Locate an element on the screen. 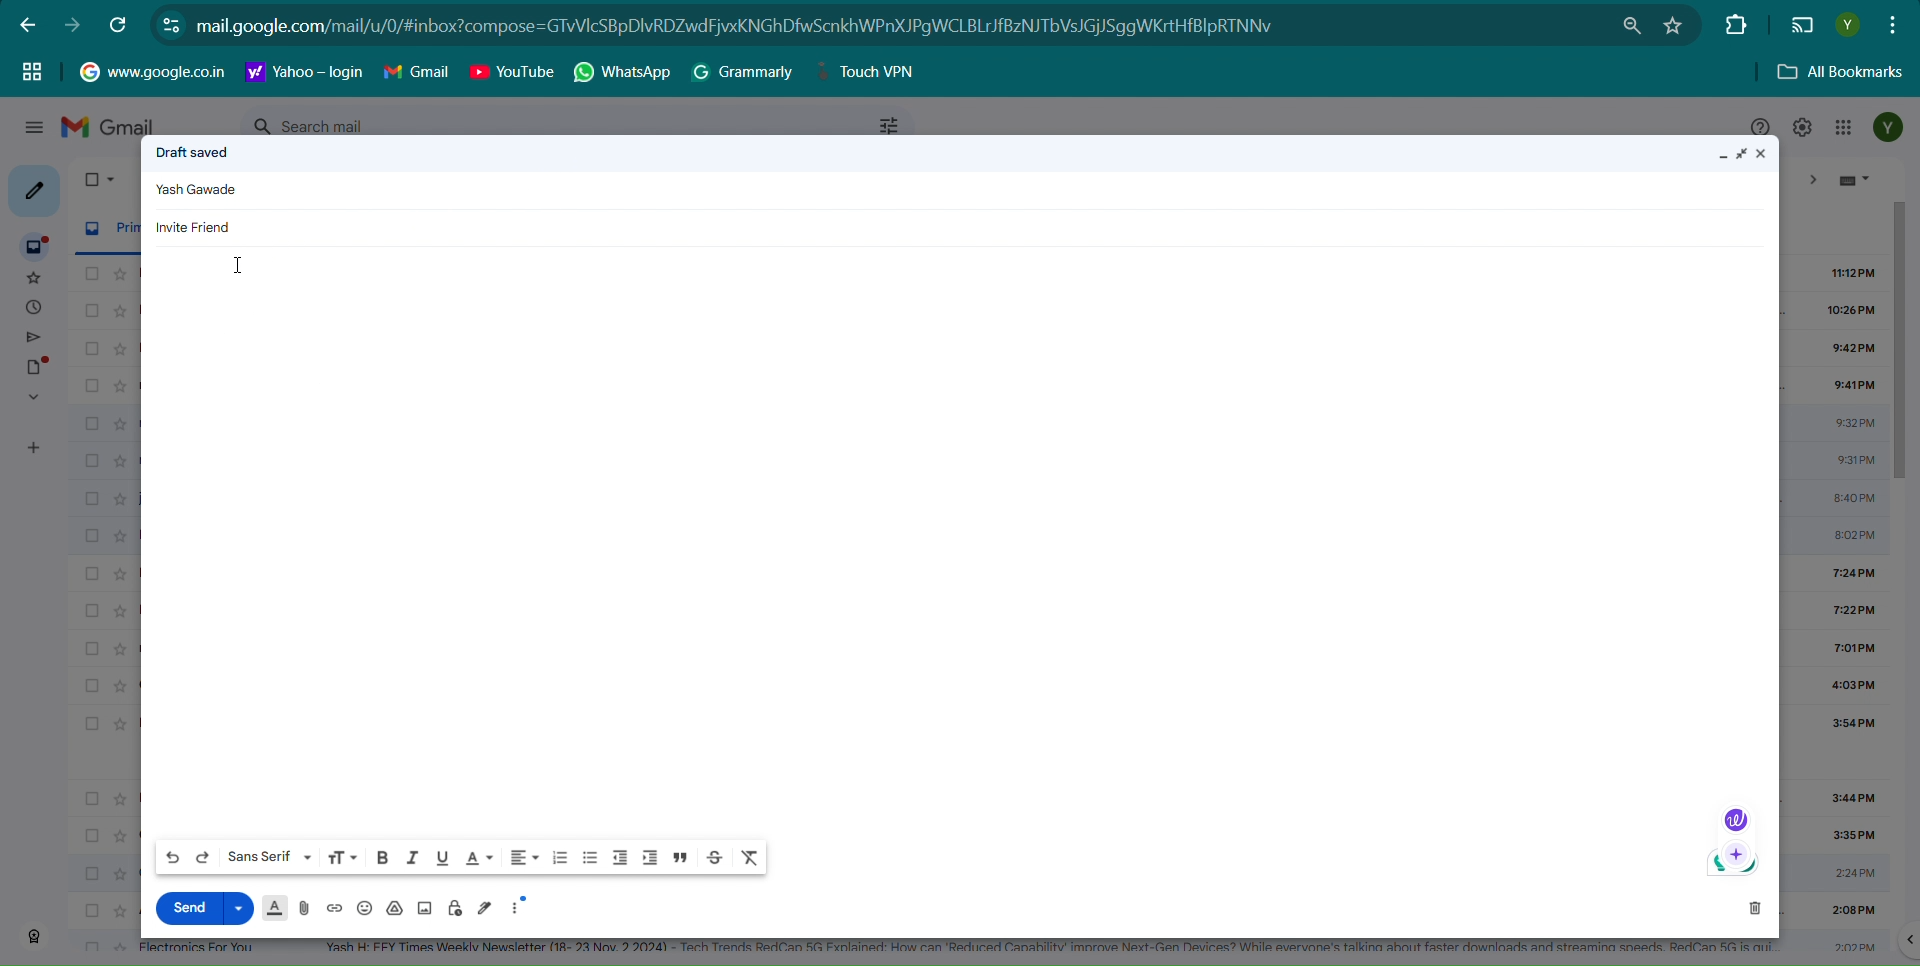  All Bookmarks is located at coordinates (1842, 73).